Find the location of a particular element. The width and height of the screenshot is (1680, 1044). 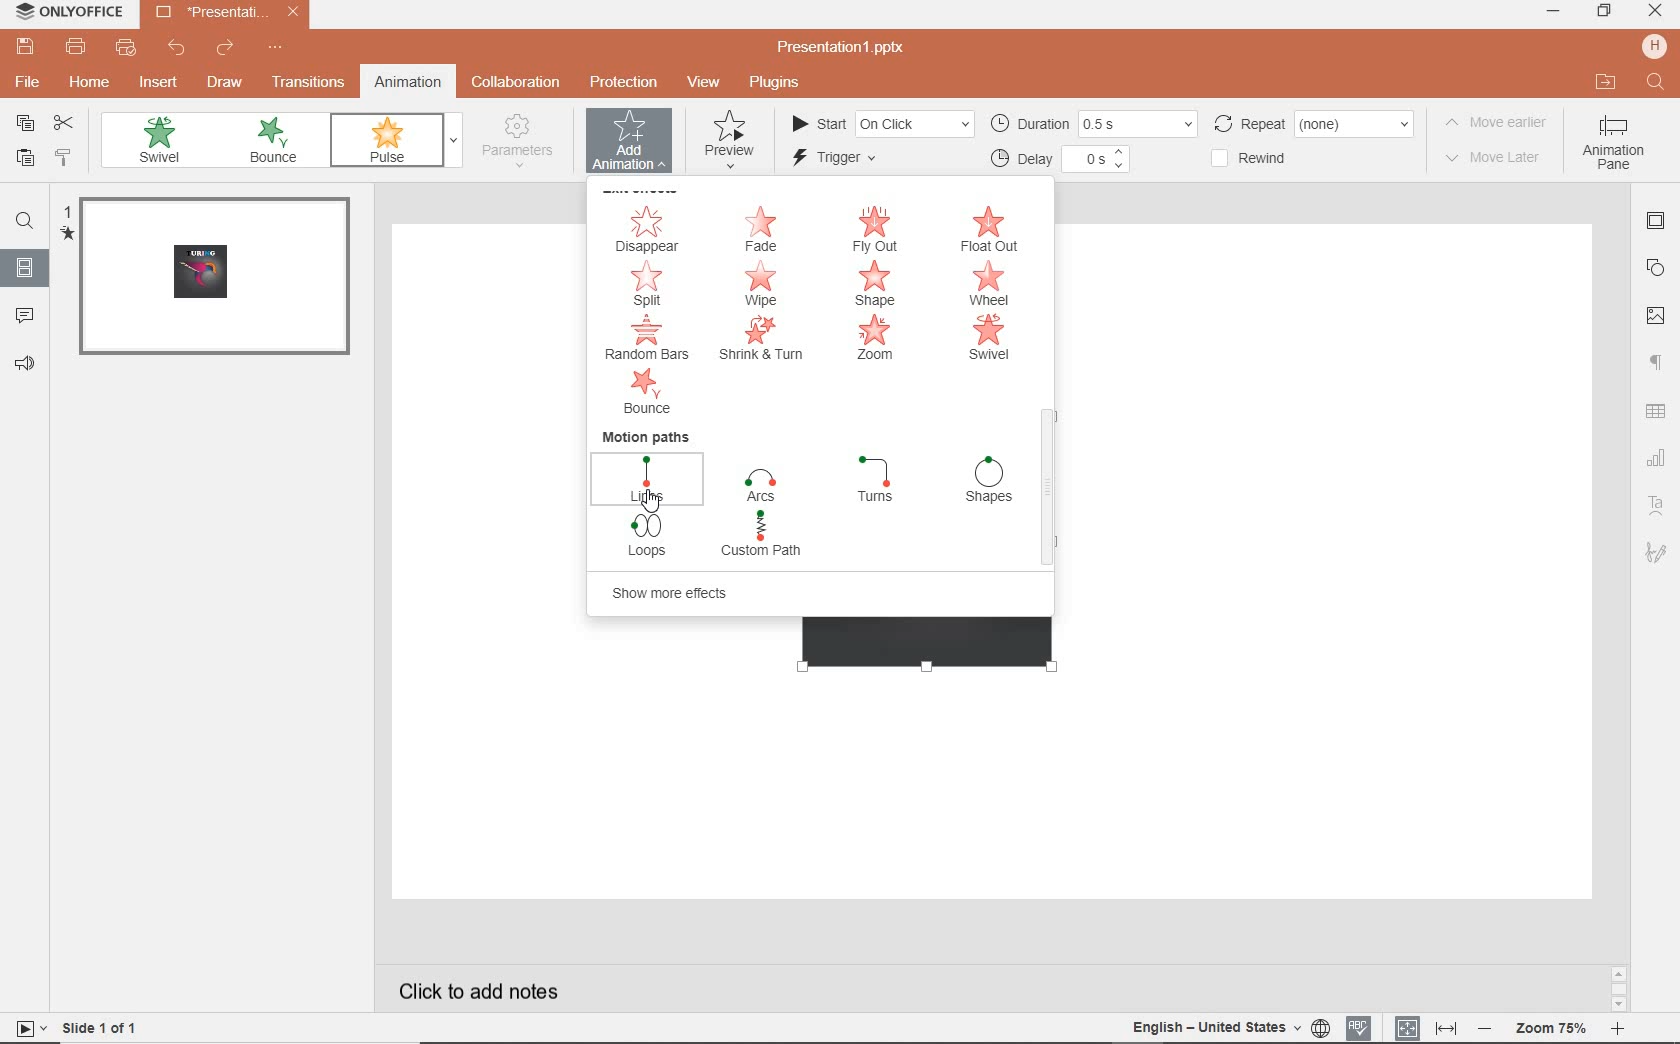

comments is located at coordinates (25, 317).